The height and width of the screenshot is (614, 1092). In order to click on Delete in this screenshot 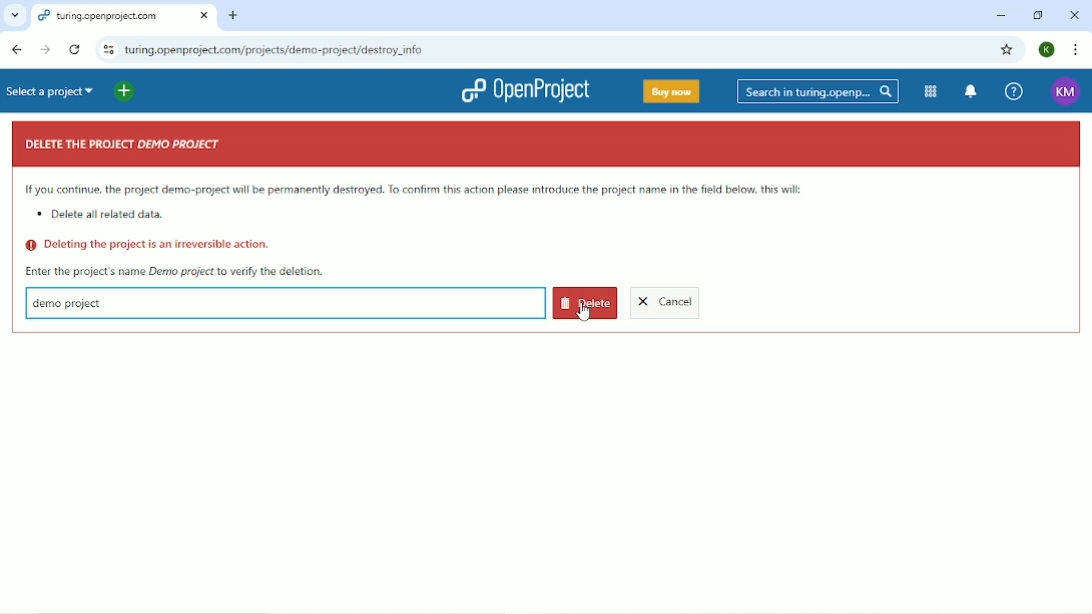, I will do `click(585, 302)`.